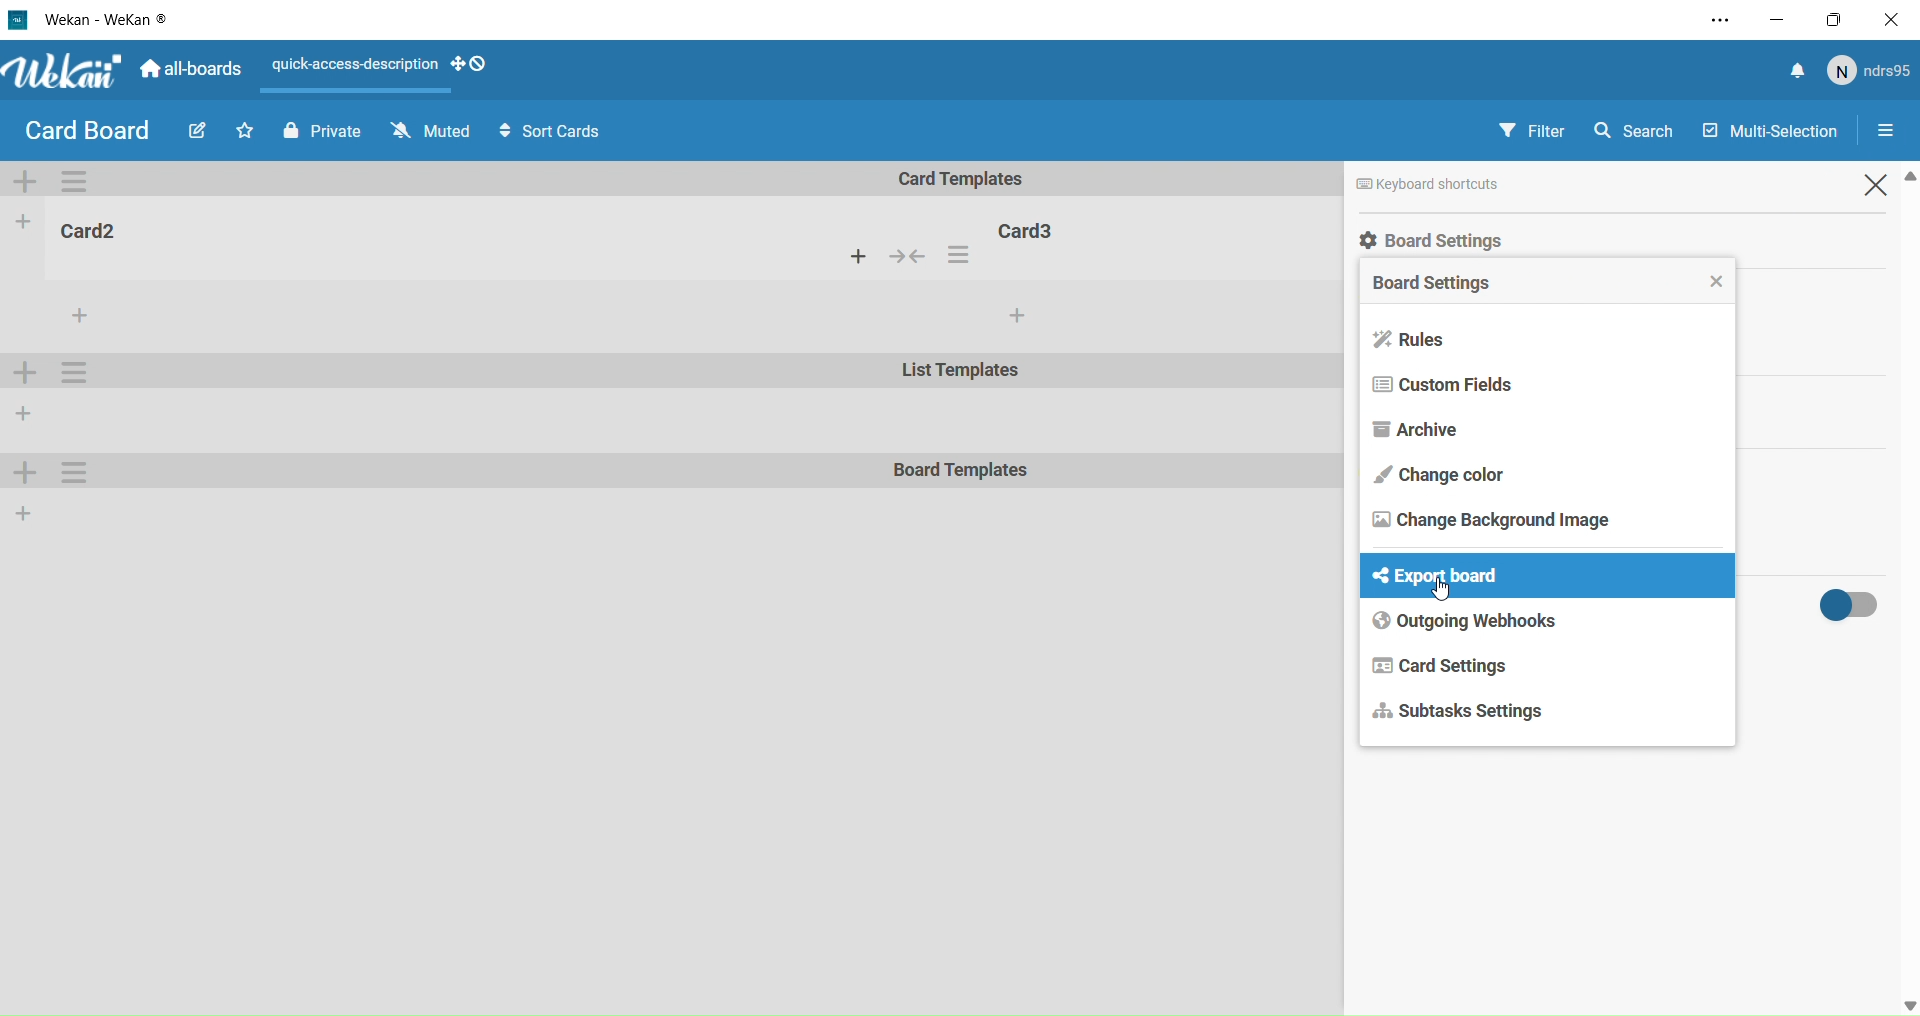  Describe the element at coordinates (473, 64) in the screenshot. I see `desktop drag handles` at that location.